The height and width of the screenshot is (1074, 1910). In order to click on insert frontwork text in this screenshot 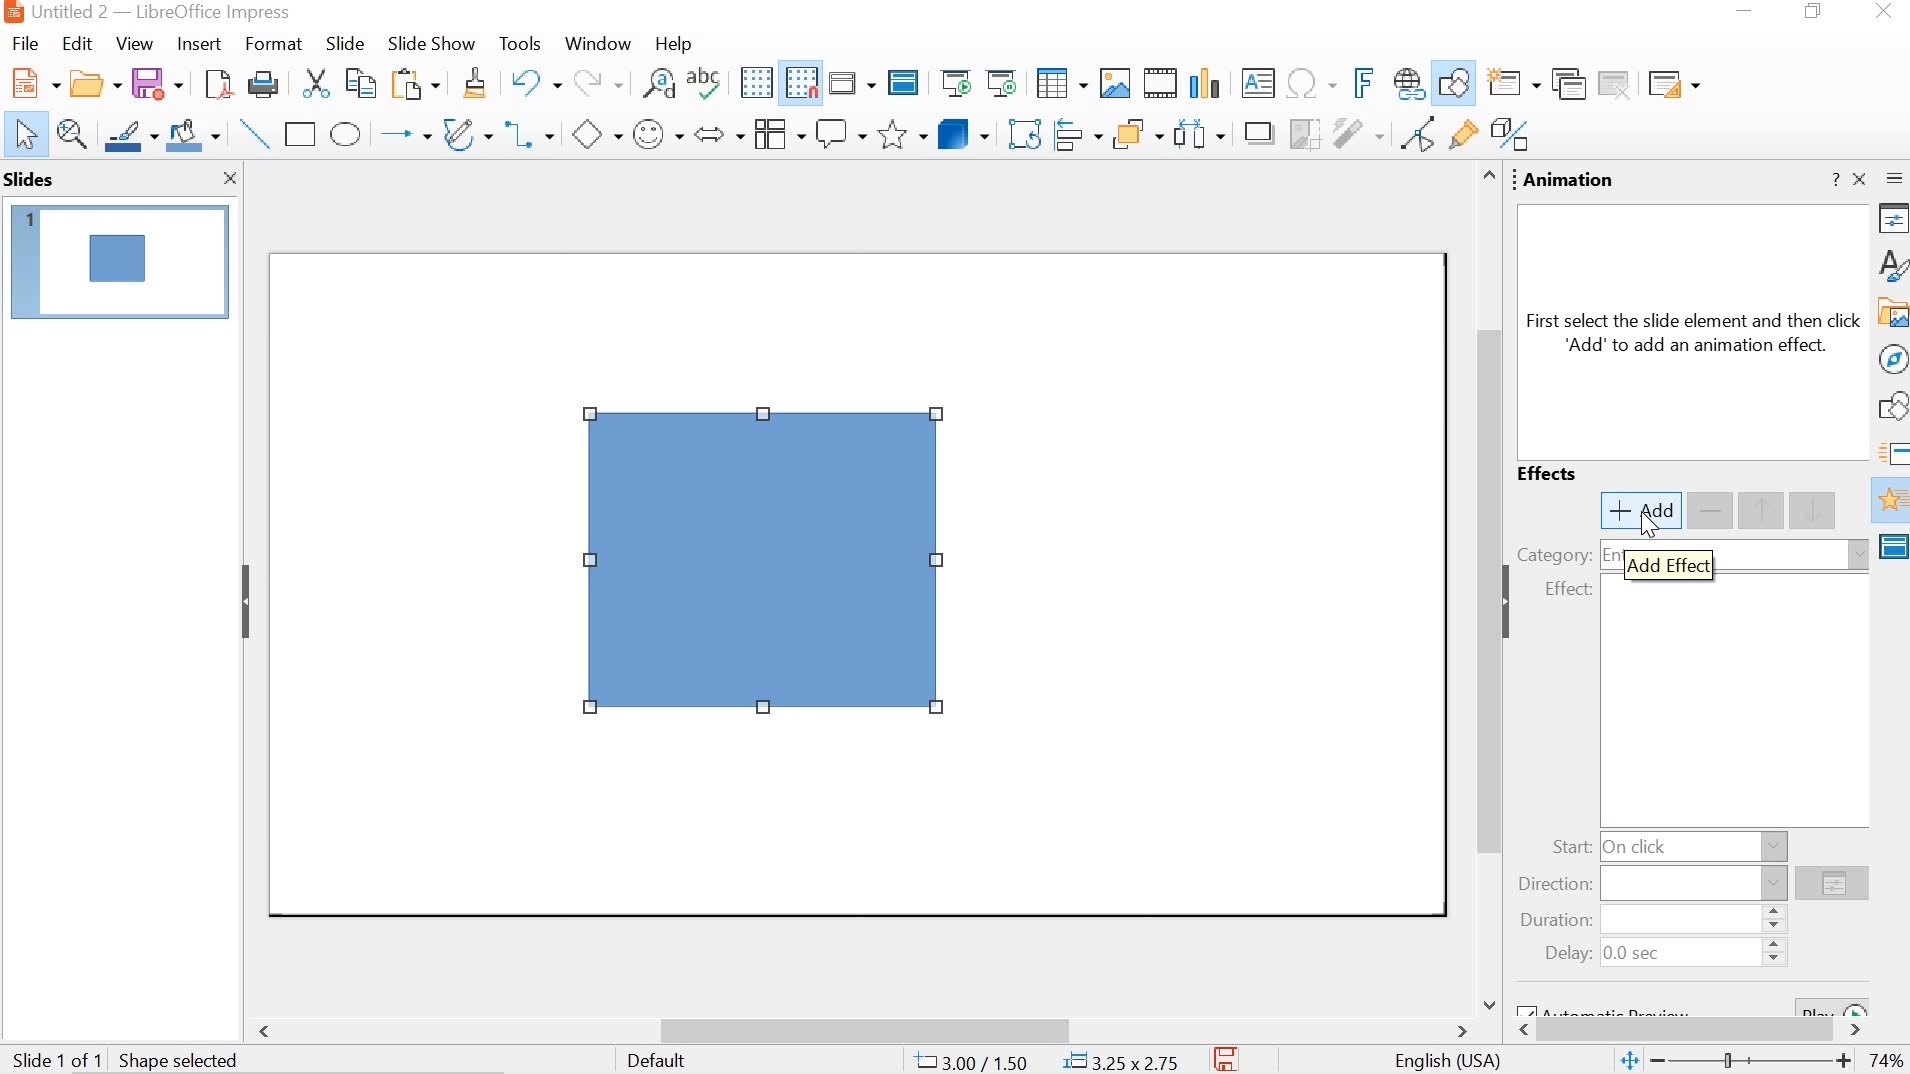, I will do `click(1366, 83)`.